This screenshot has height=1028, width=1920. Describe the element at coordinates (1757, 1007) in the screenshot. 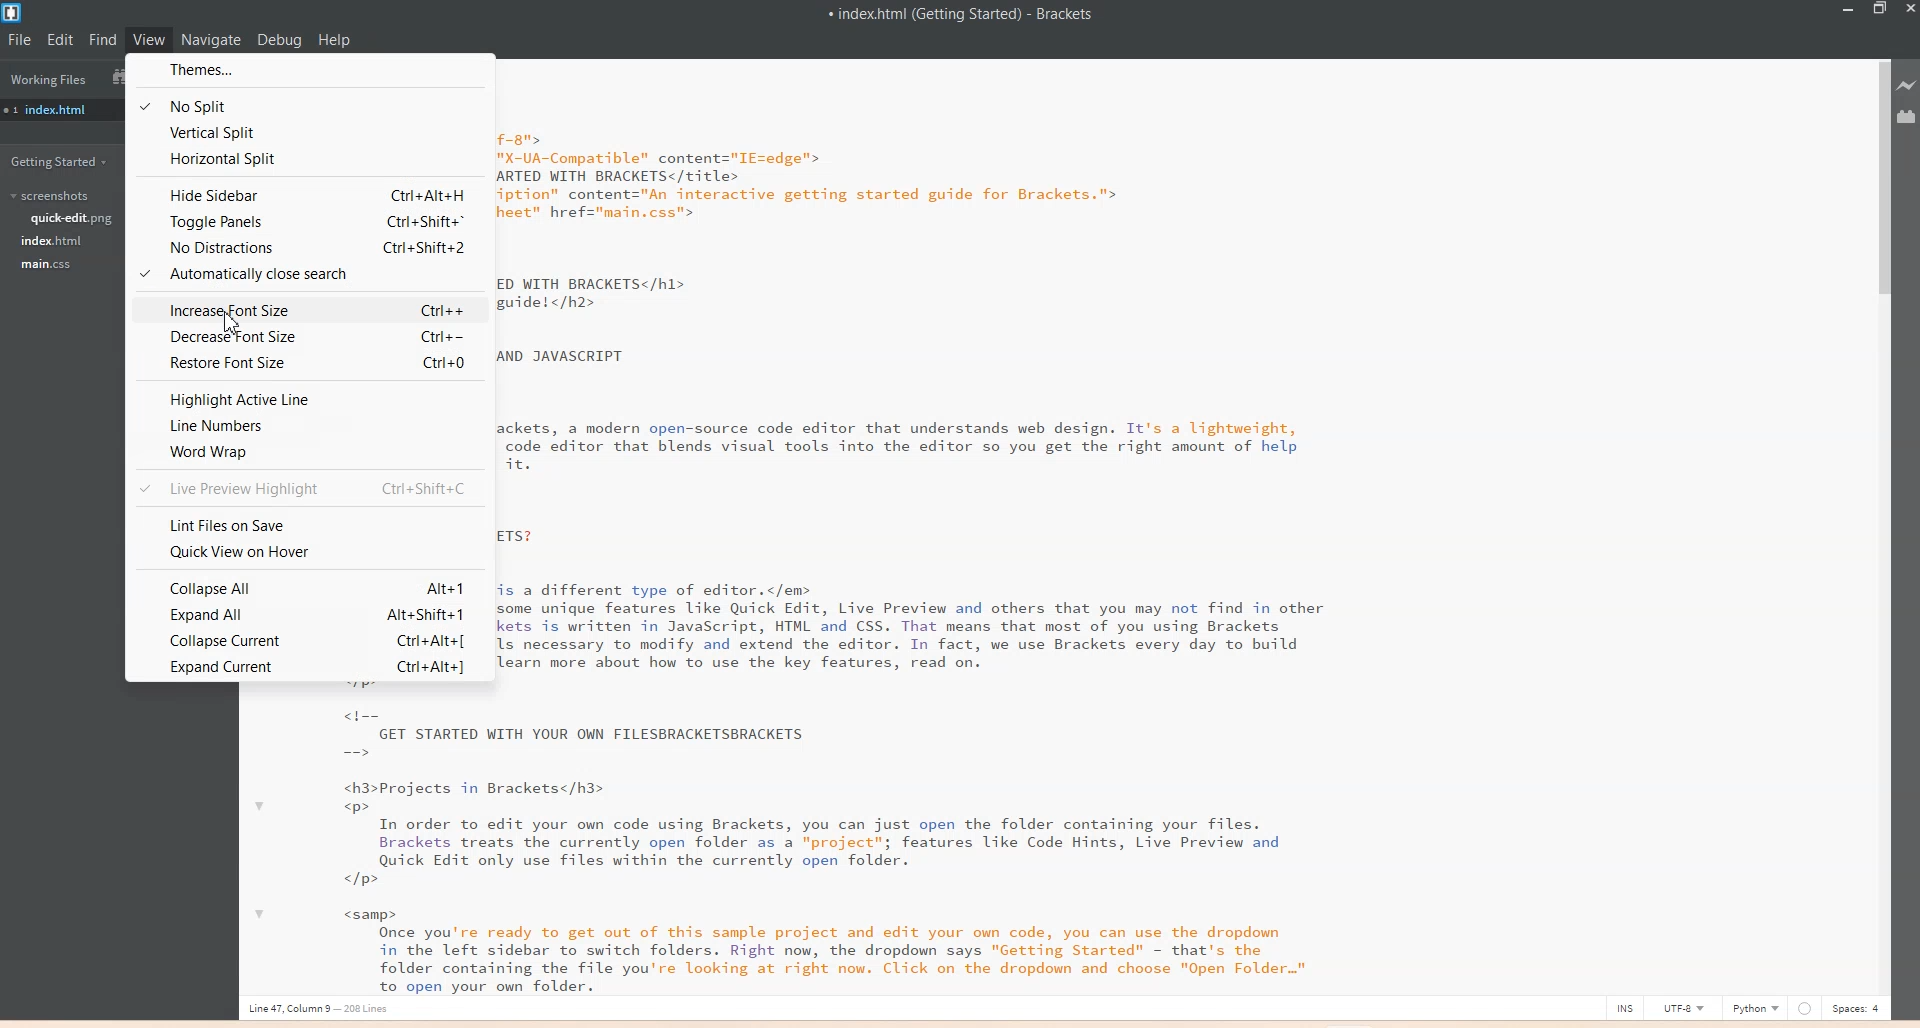

I see `Python` at that location.